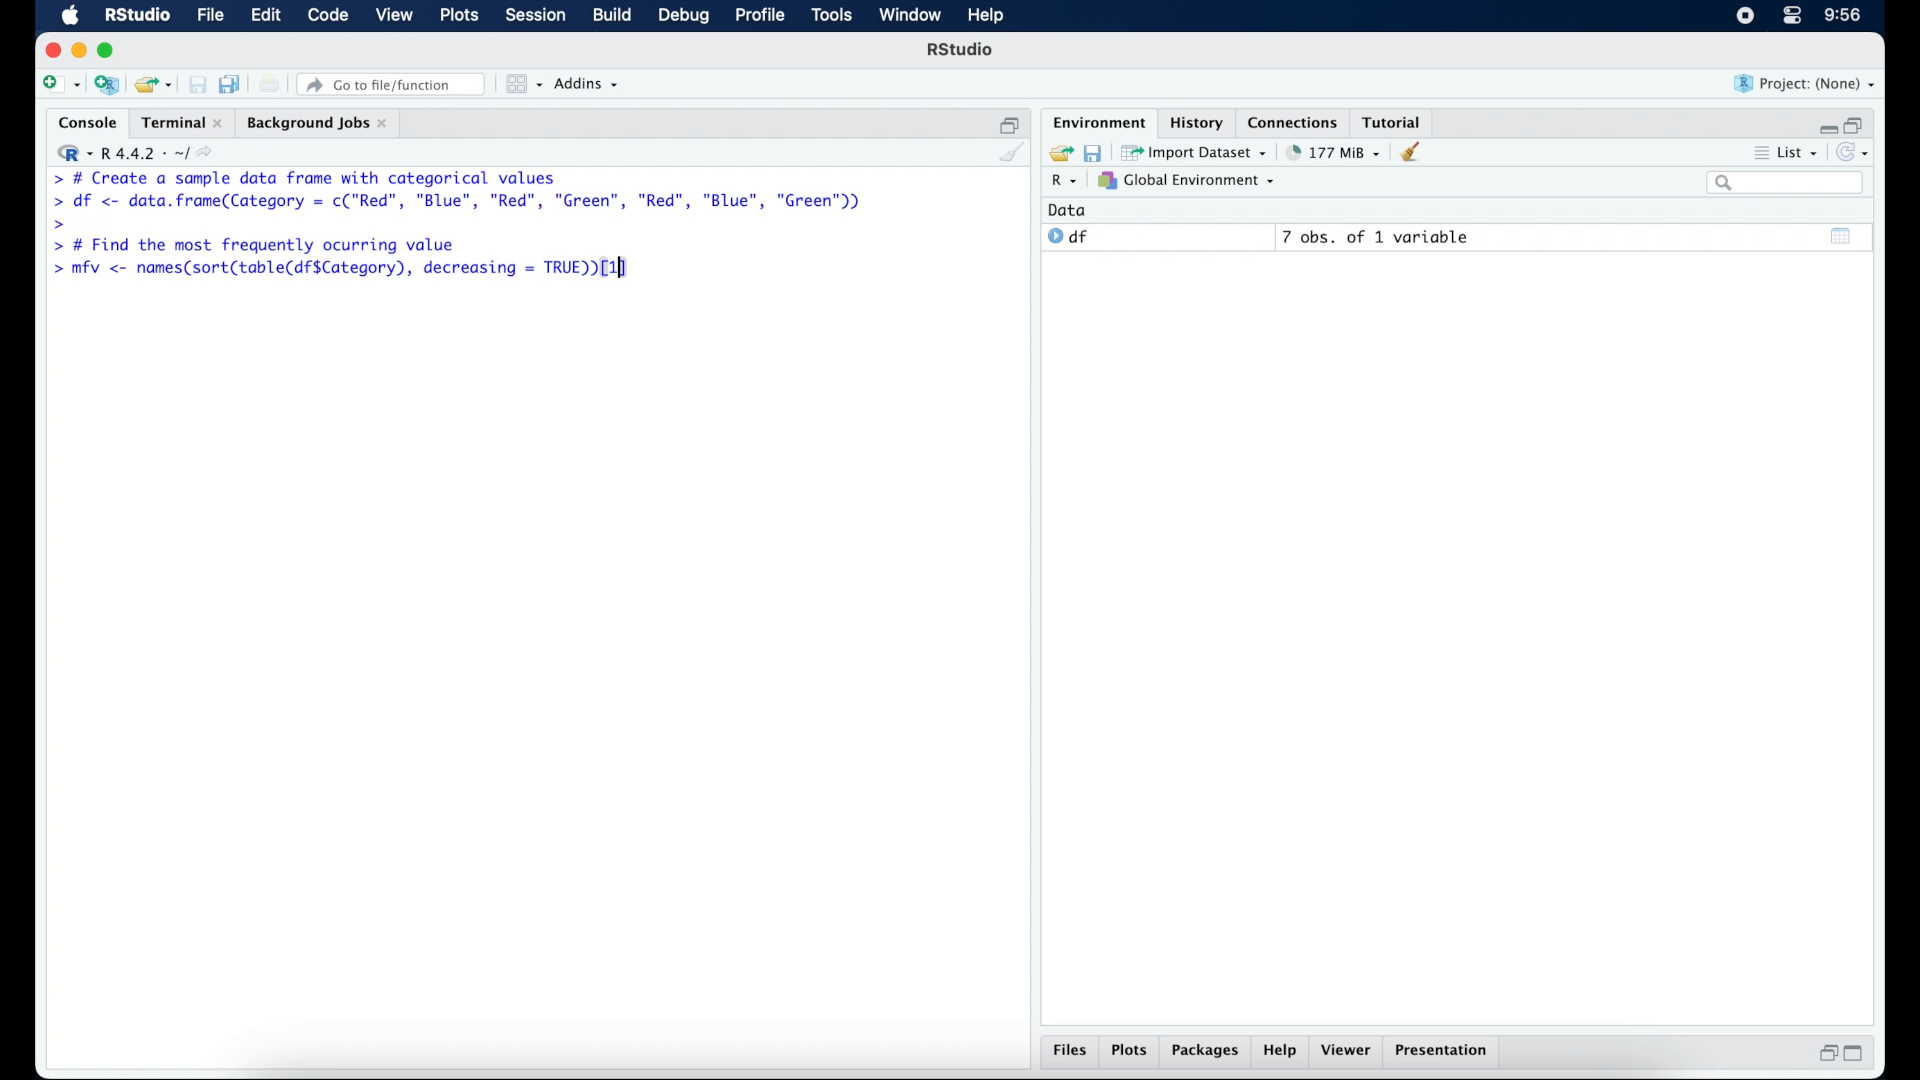  Describe the element at coordinates (194, 81) in the screenshot. I see `save` at that location.